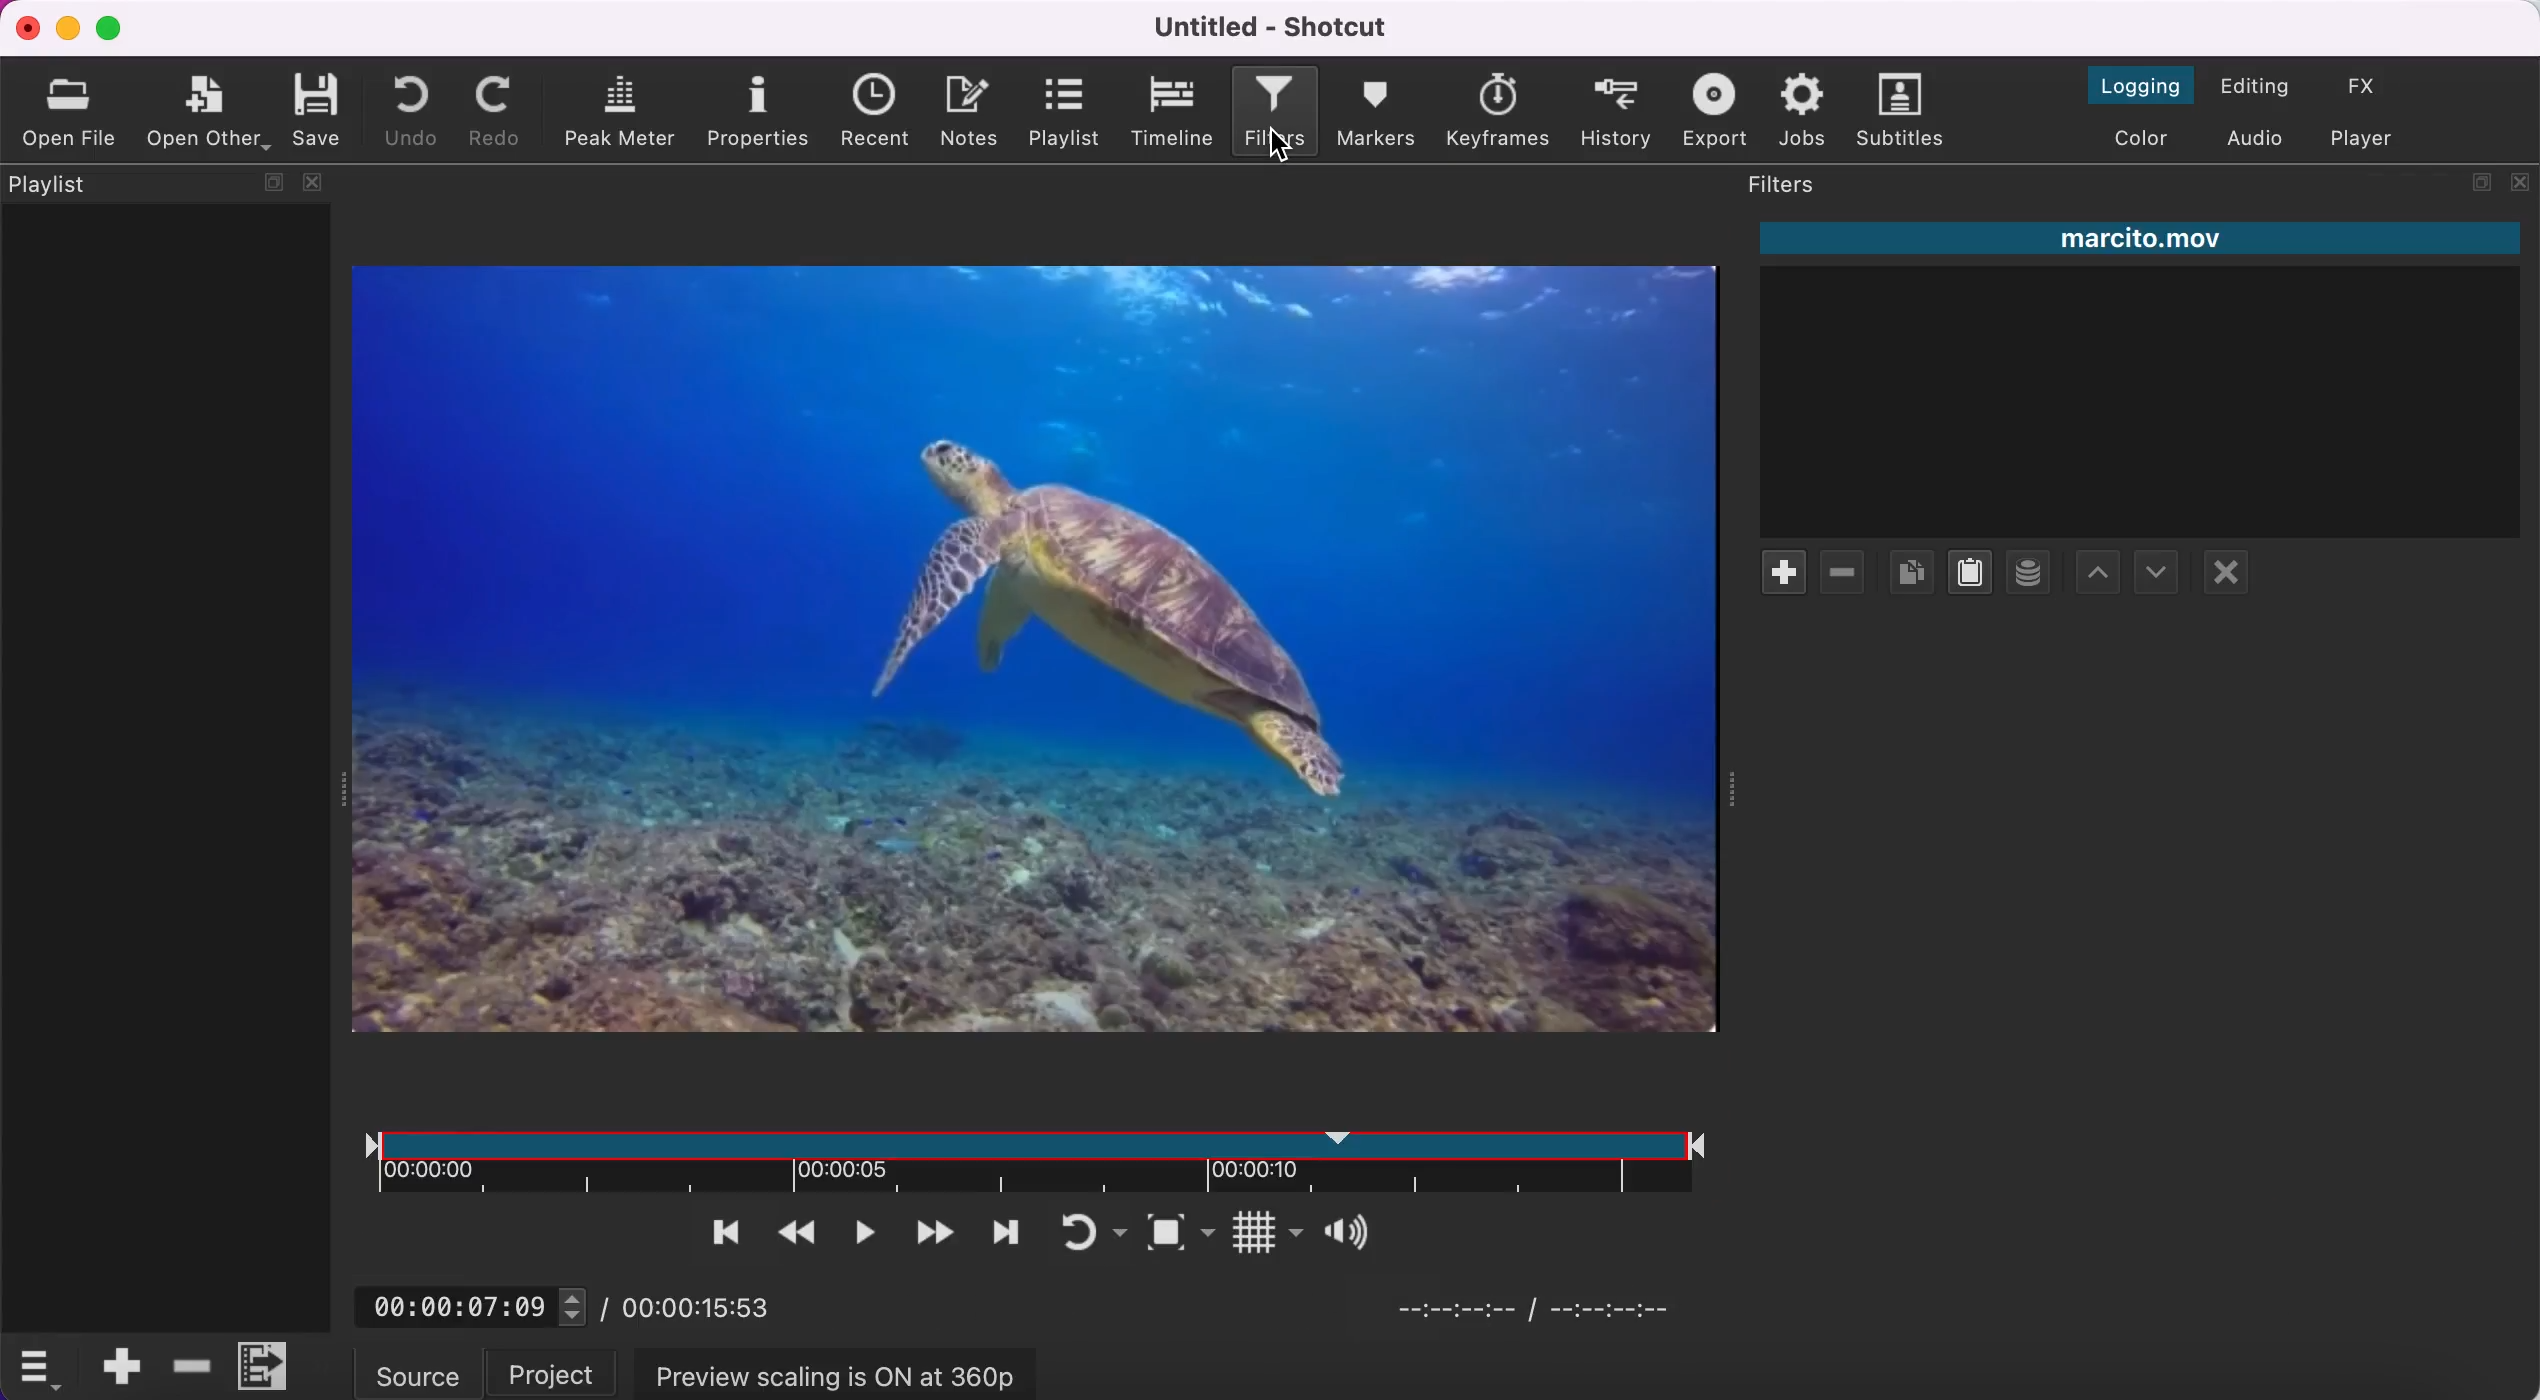 The image size is (2540, 1400). I want to click on remove filter, so click(1848, 575).